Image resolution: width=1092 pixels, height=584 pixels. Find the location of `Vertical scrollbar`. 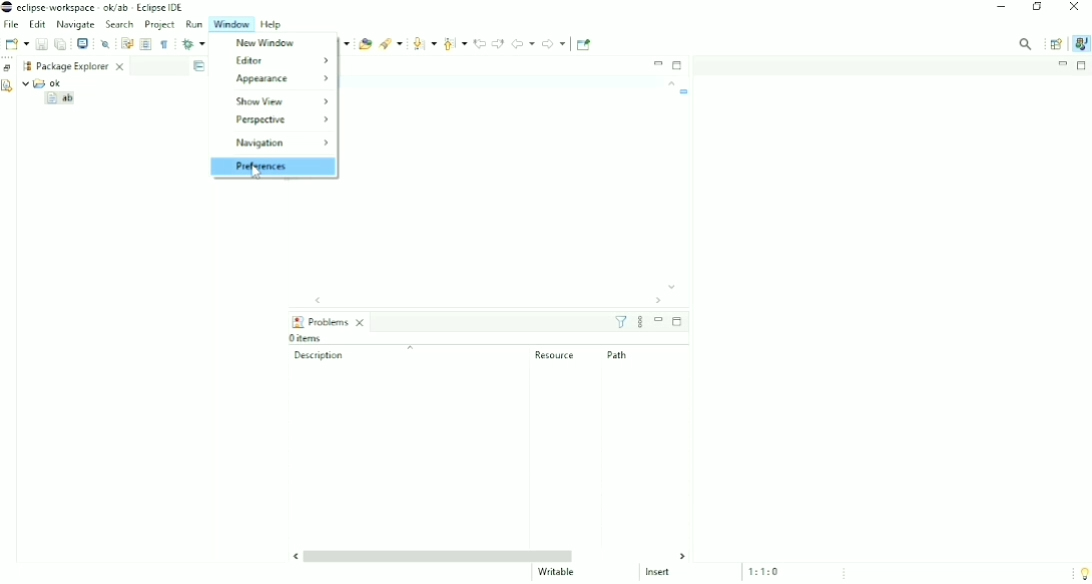

Vertical scrollbar is located at coordinates (671, 186).